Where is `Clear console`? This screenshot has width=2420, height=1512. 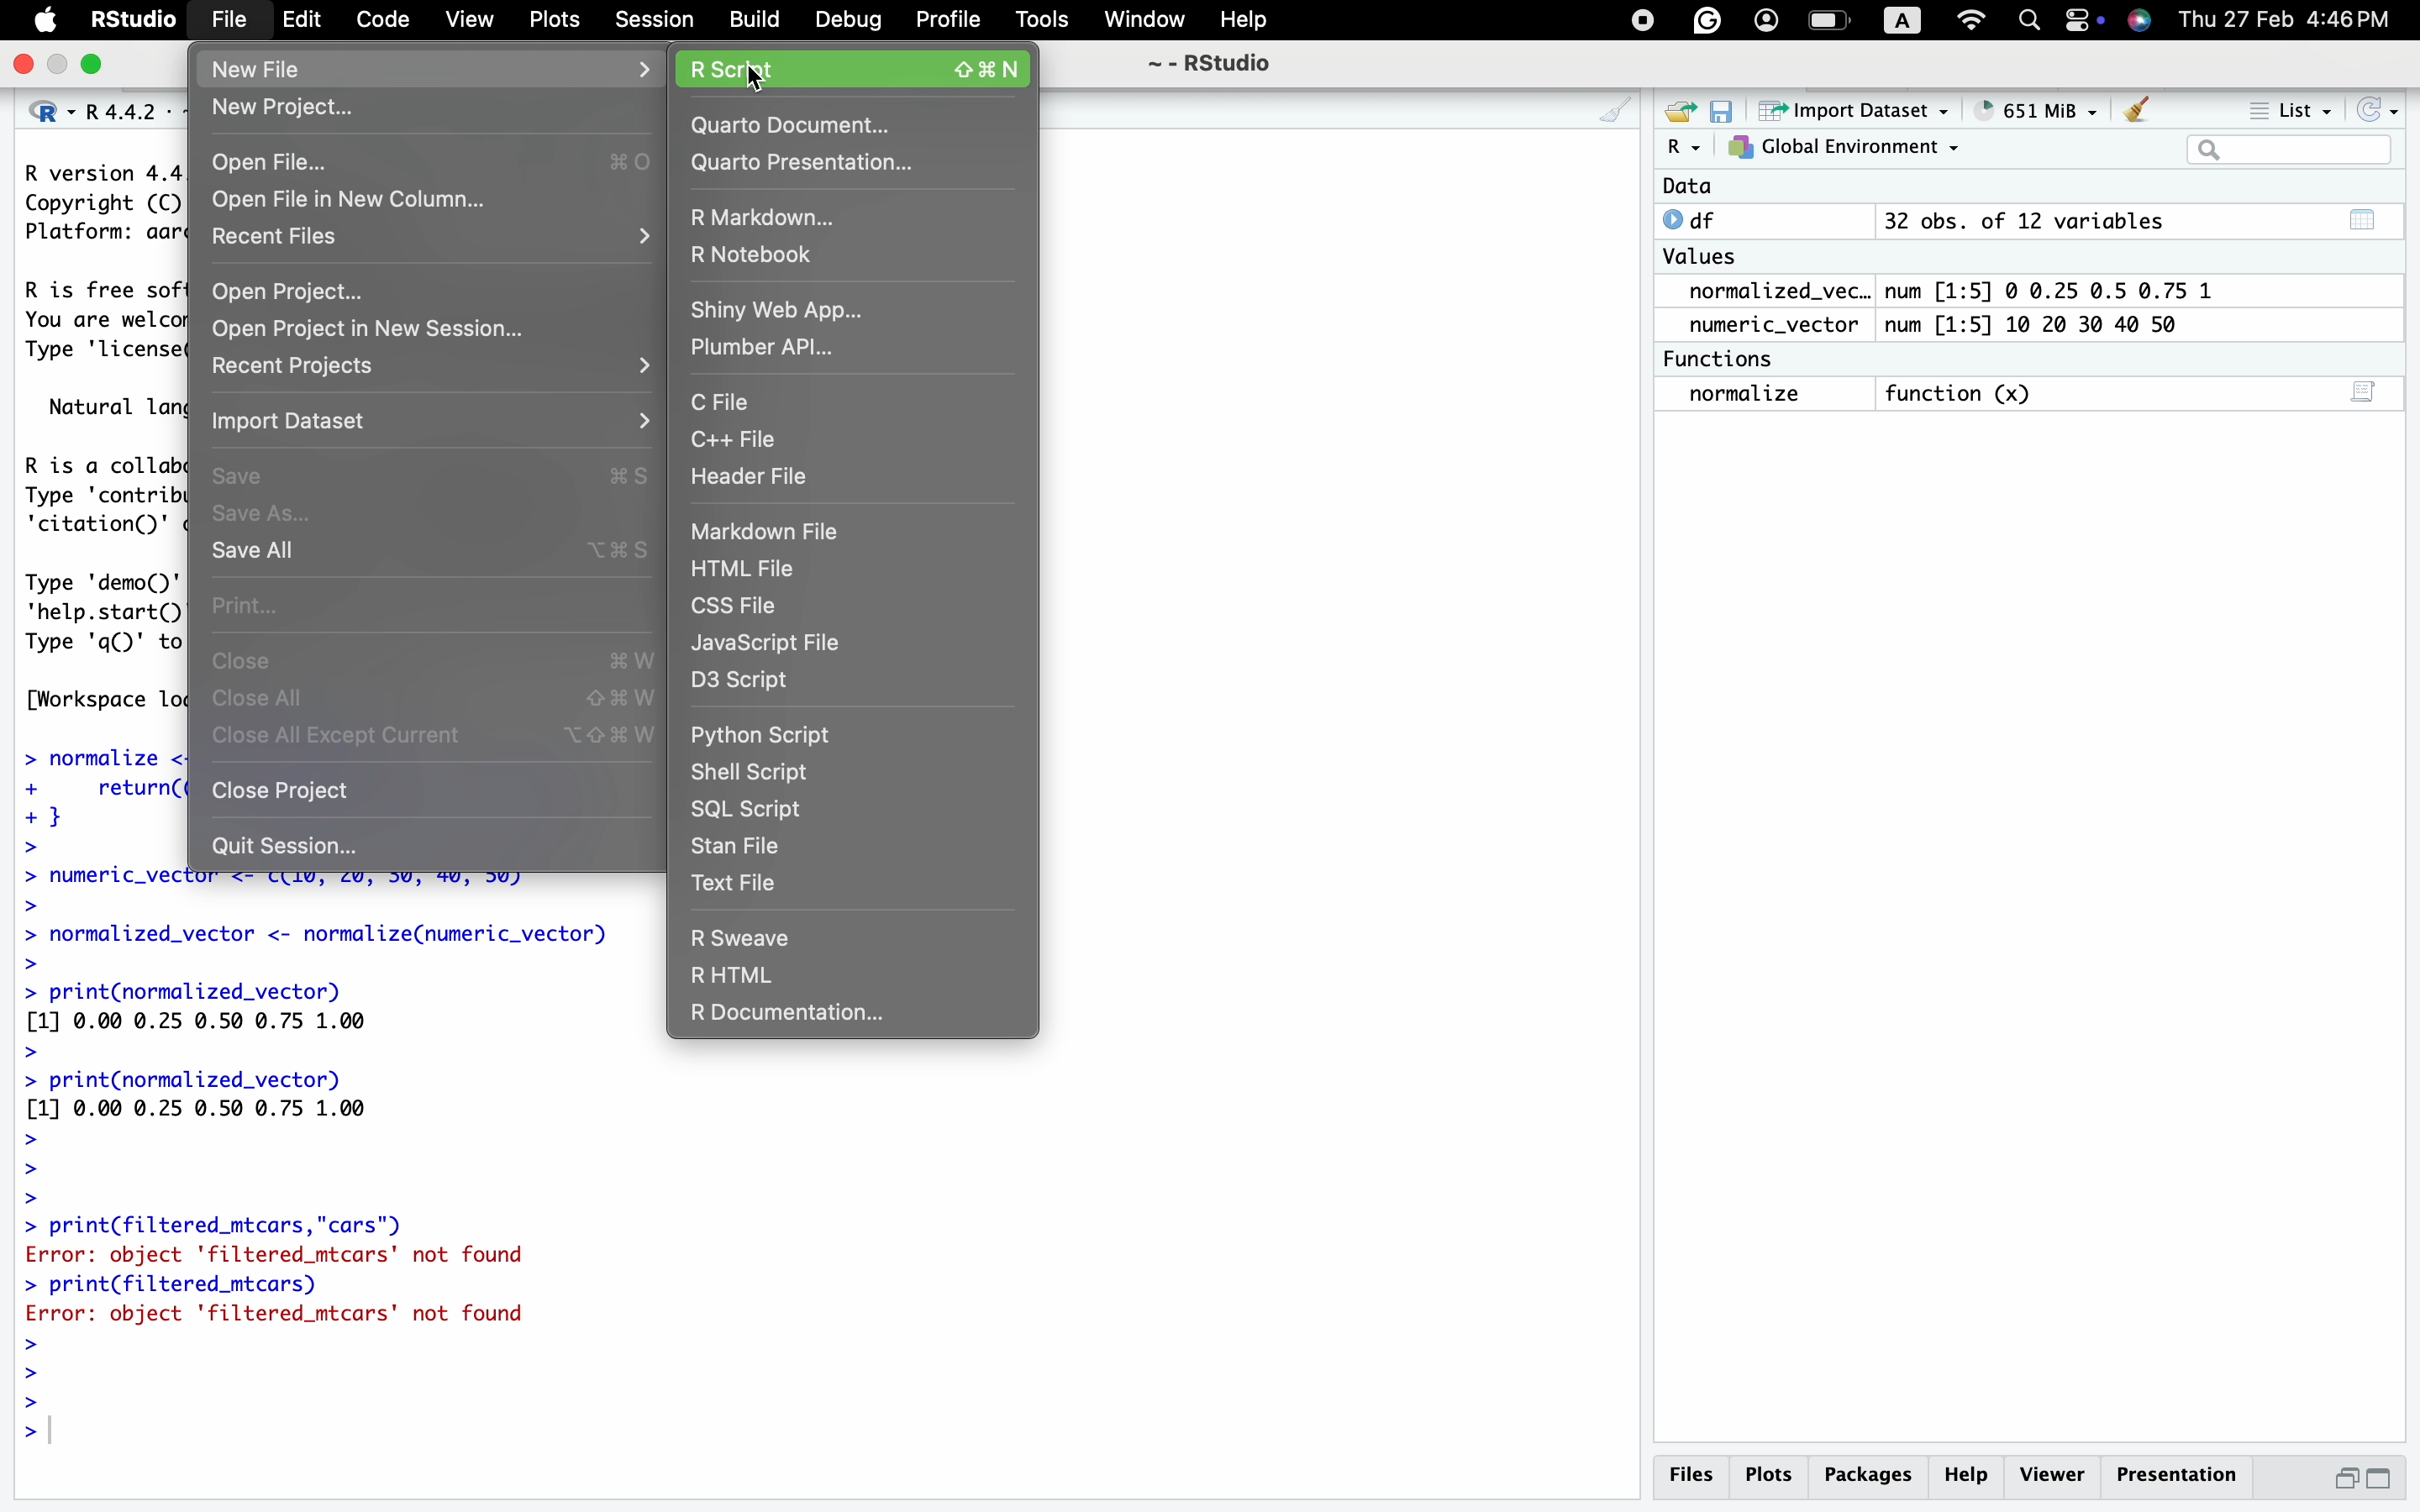
Clear console is located at coordinates (2141, 106).